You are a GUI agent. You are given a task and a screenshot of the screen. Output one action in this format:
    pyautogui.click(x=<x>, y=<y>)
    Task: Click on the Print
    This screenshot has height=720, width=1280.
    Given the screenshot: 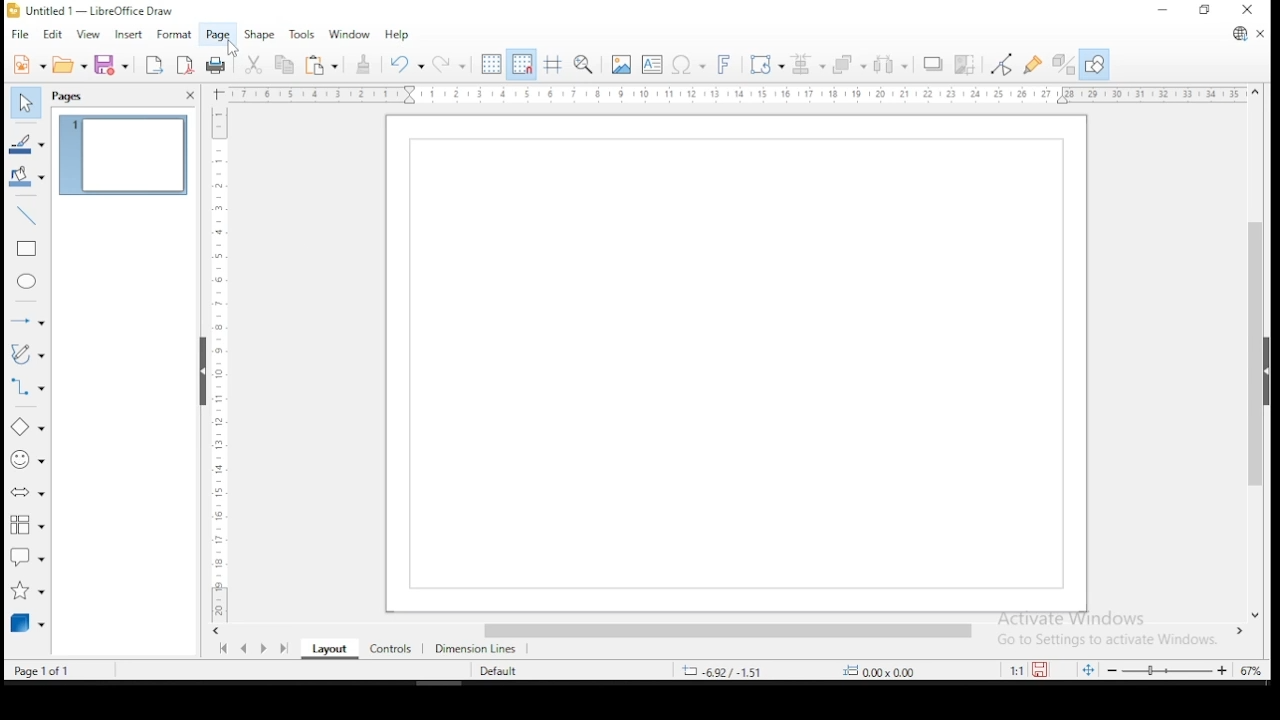 What is the action you would take?
    pyautogui.click(x=216, y=64)
    